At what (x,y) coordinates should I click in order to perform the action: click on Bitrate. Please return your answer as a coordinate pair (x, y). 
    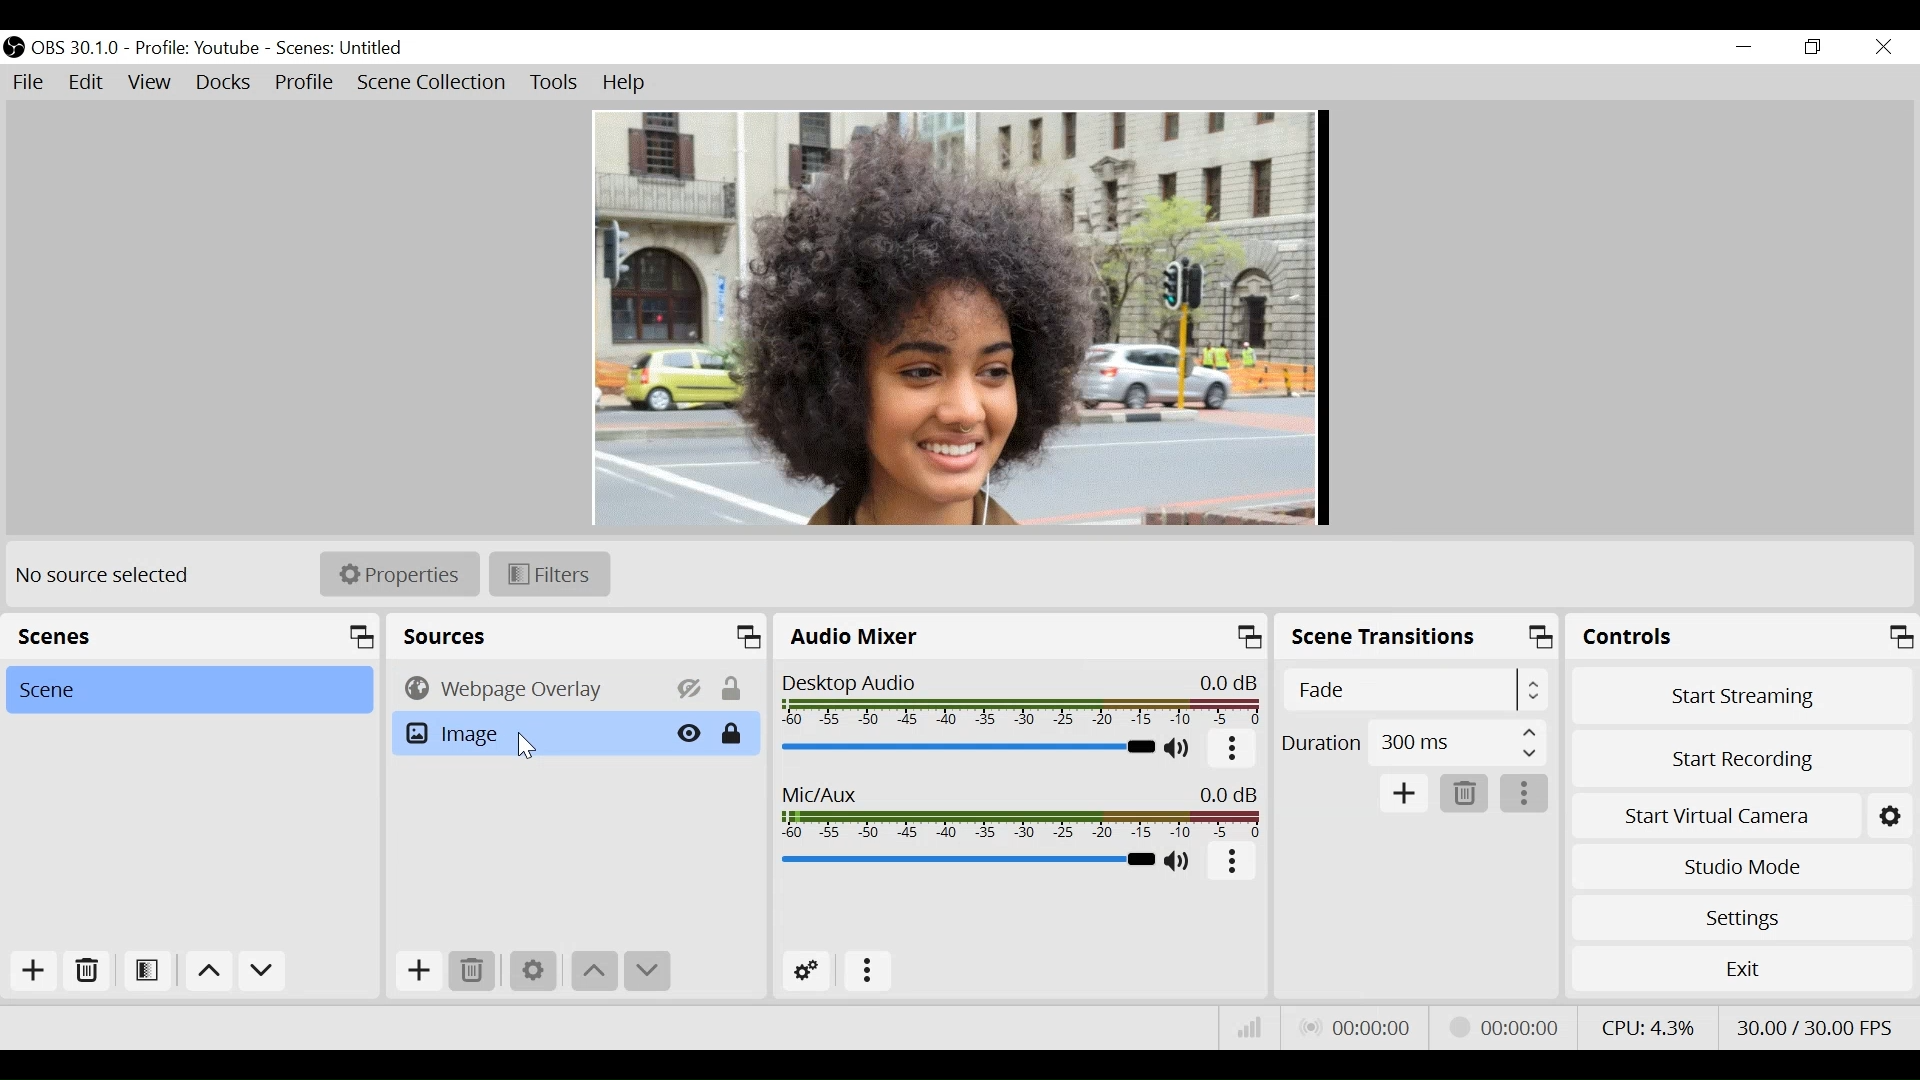
    Looking at the image, I should click on (1251, 1026).